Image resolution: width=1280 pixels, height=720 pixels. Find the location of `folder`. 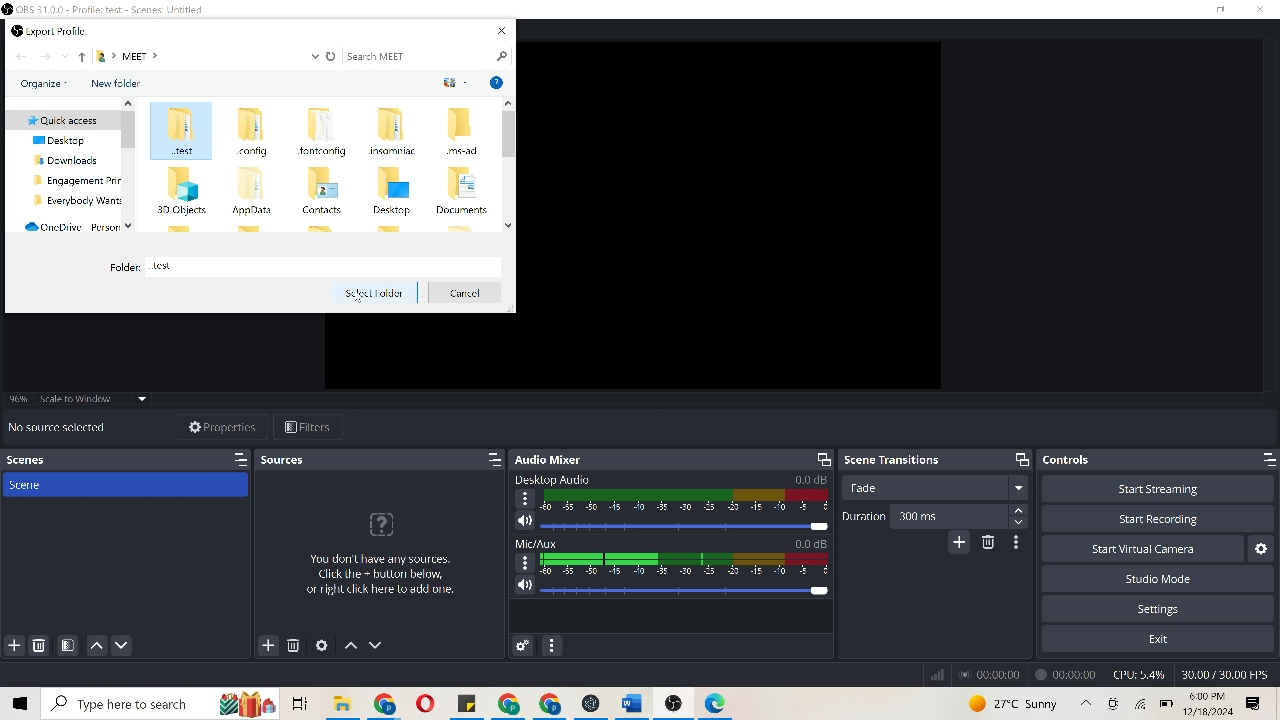

folder is located at coordinates (105, 59).